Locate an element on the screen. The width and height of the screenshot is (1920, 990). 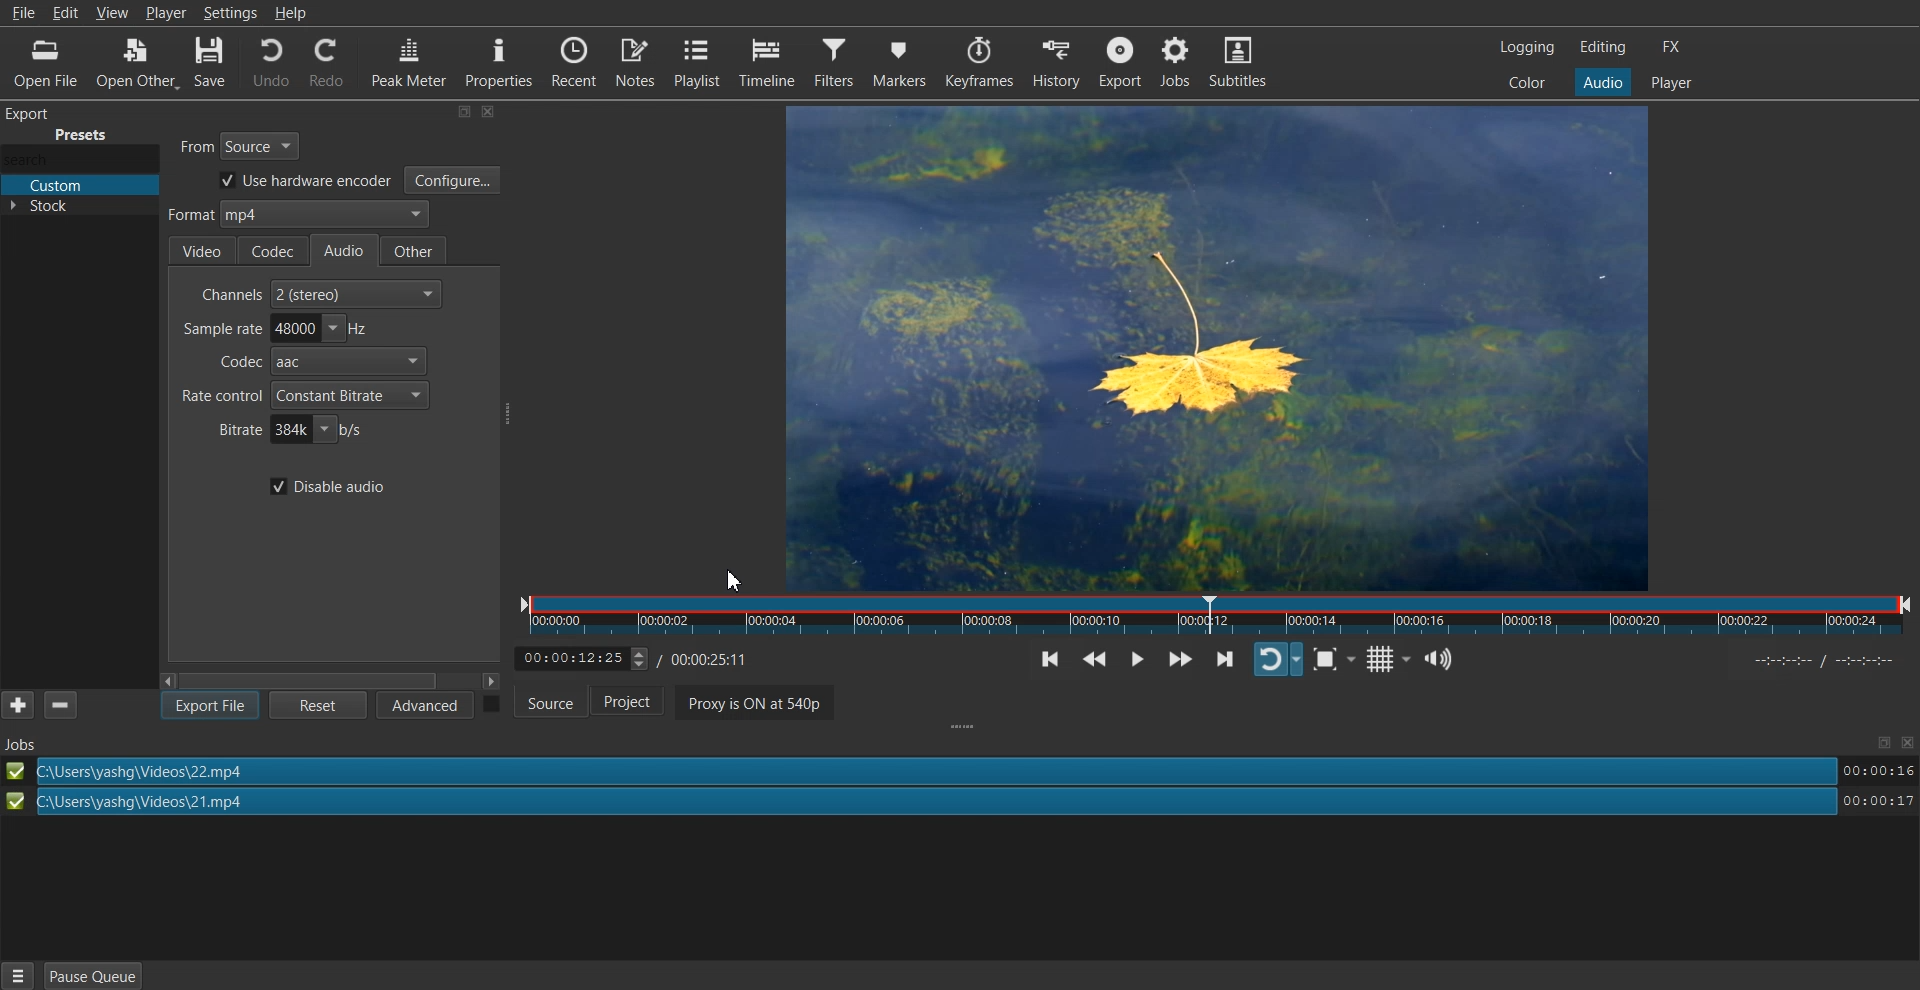
Export file is located at coordinates (204, 706).